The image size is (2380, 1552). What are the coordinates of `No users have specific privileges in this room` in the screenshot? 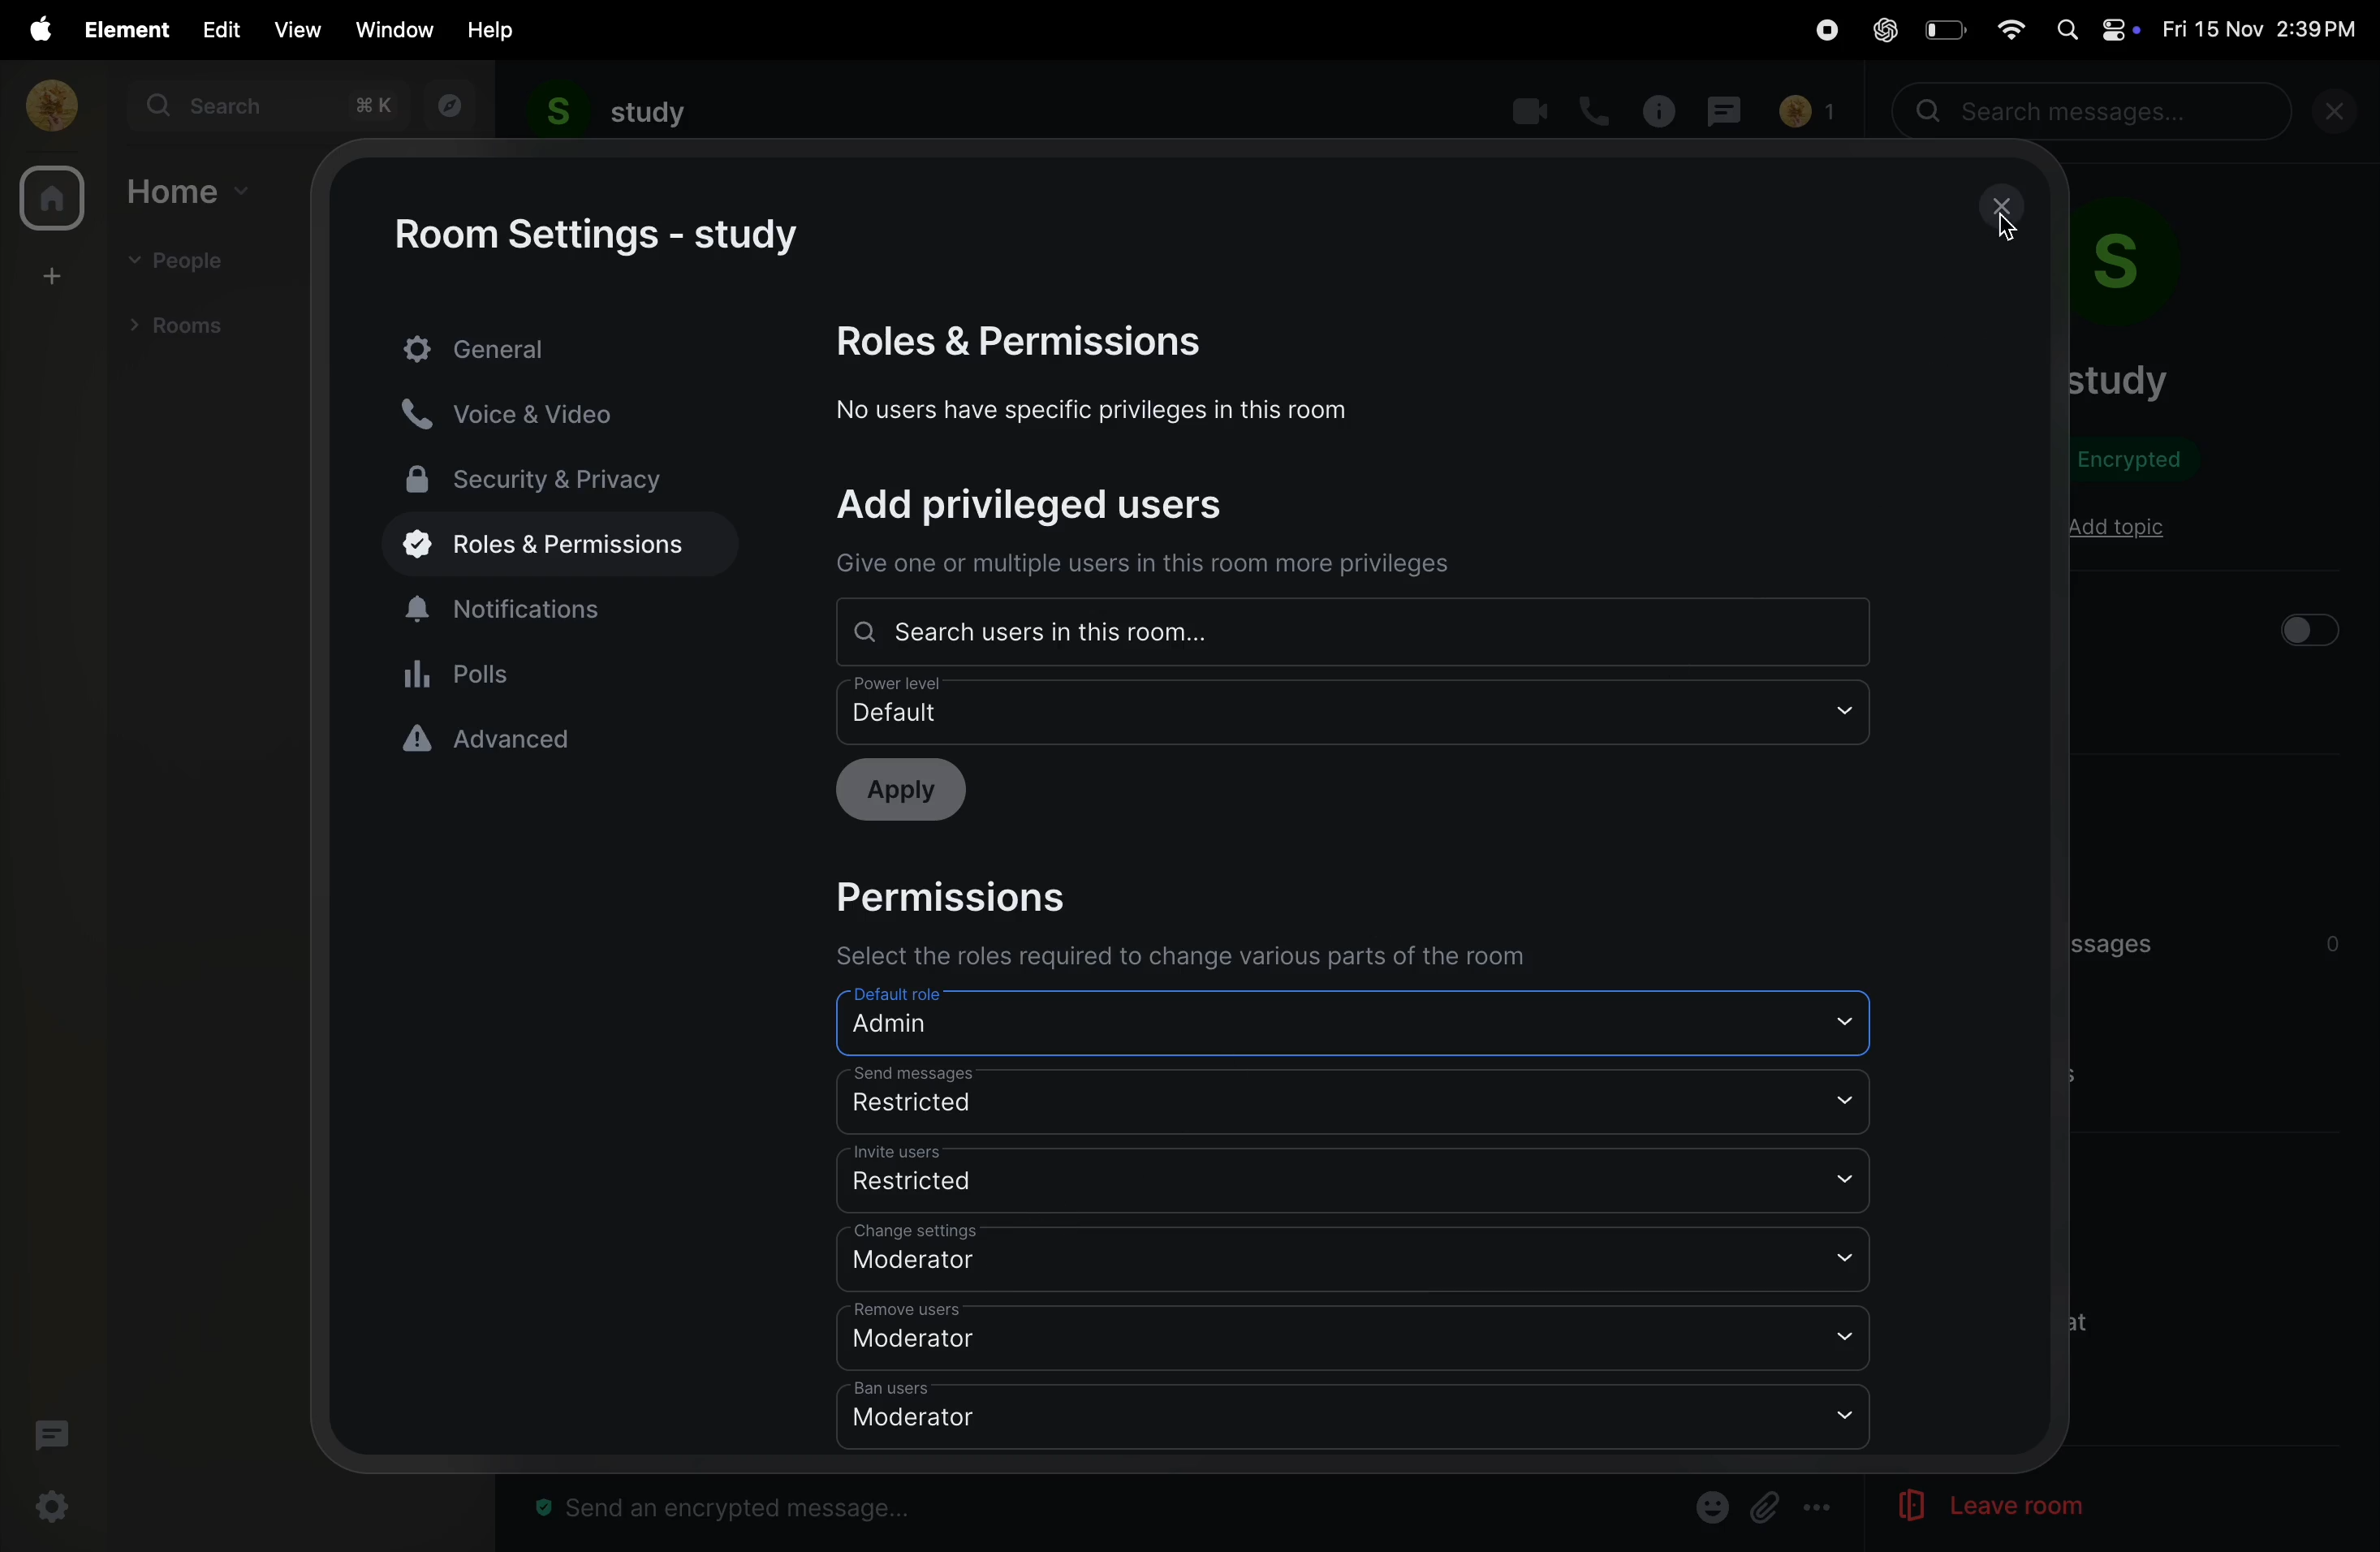 It's located at (1095, 411).